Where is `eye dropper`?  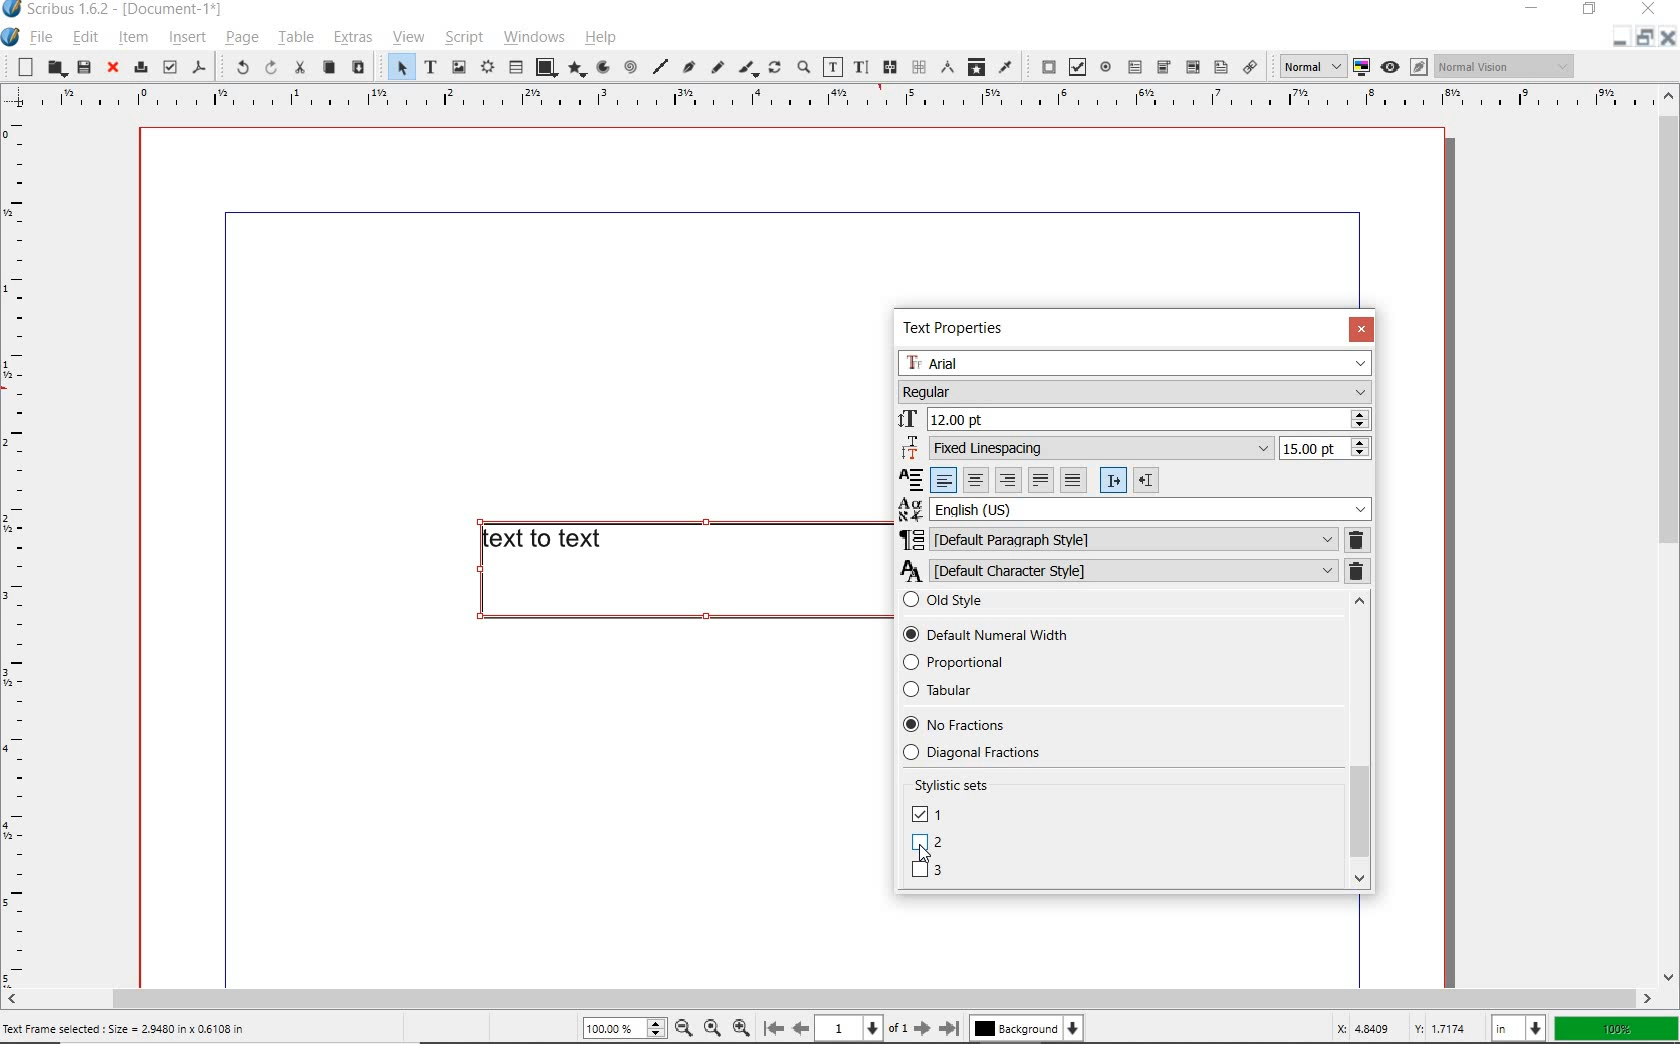 eye dropper is located at coordinates (1006, 66).